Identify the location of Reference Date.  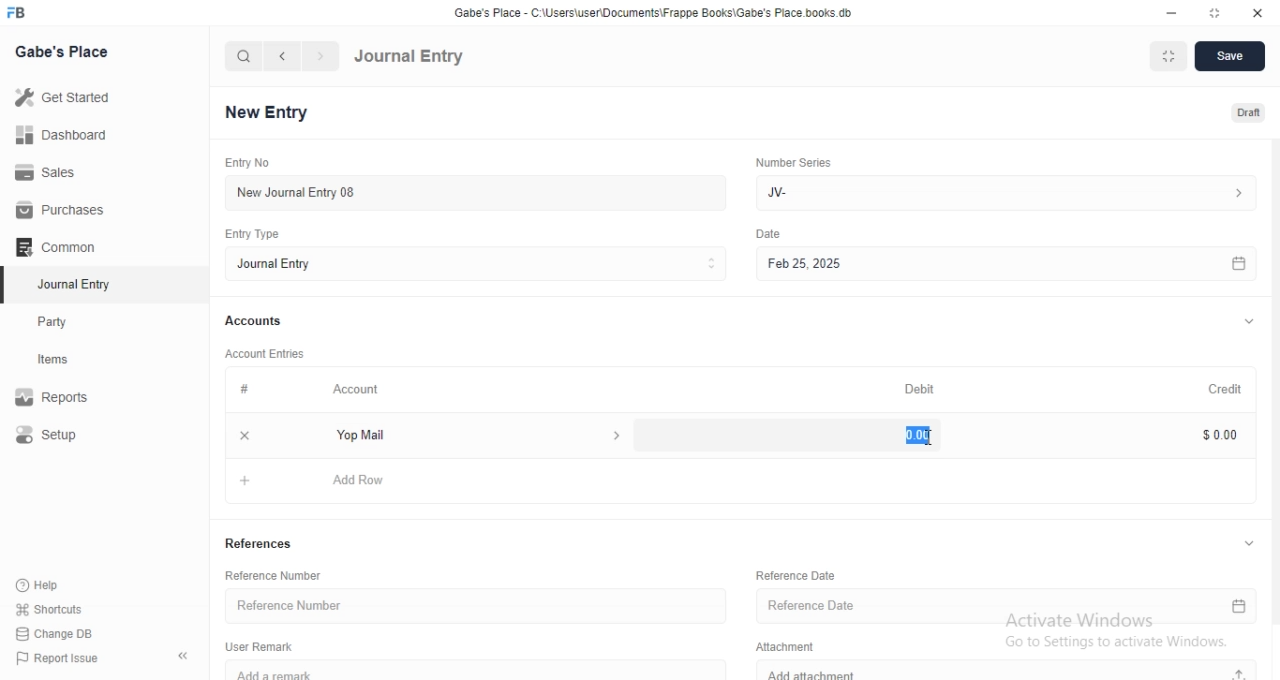
(1007, 608).